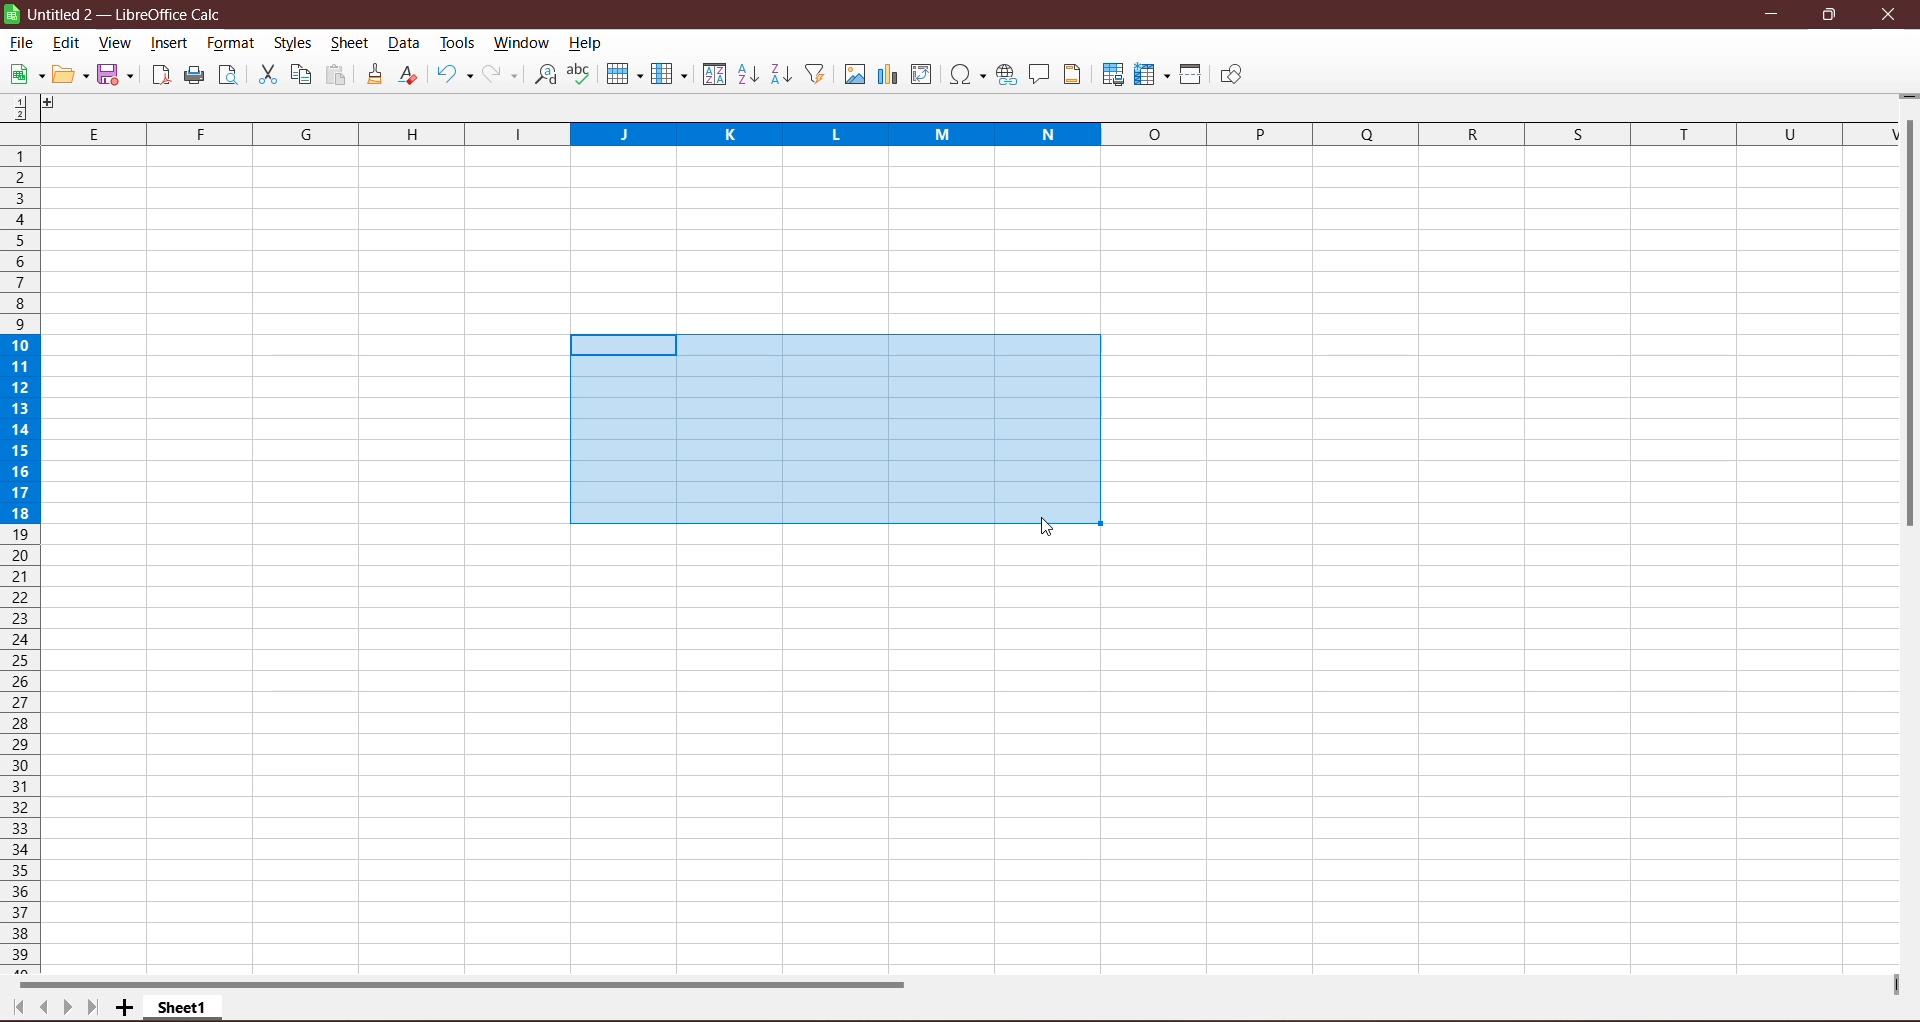 The height and width of the screenshot is (1022, 1920). Describe the element at coordinates (194, 76) in the screenshot. I see `Print` at that location.